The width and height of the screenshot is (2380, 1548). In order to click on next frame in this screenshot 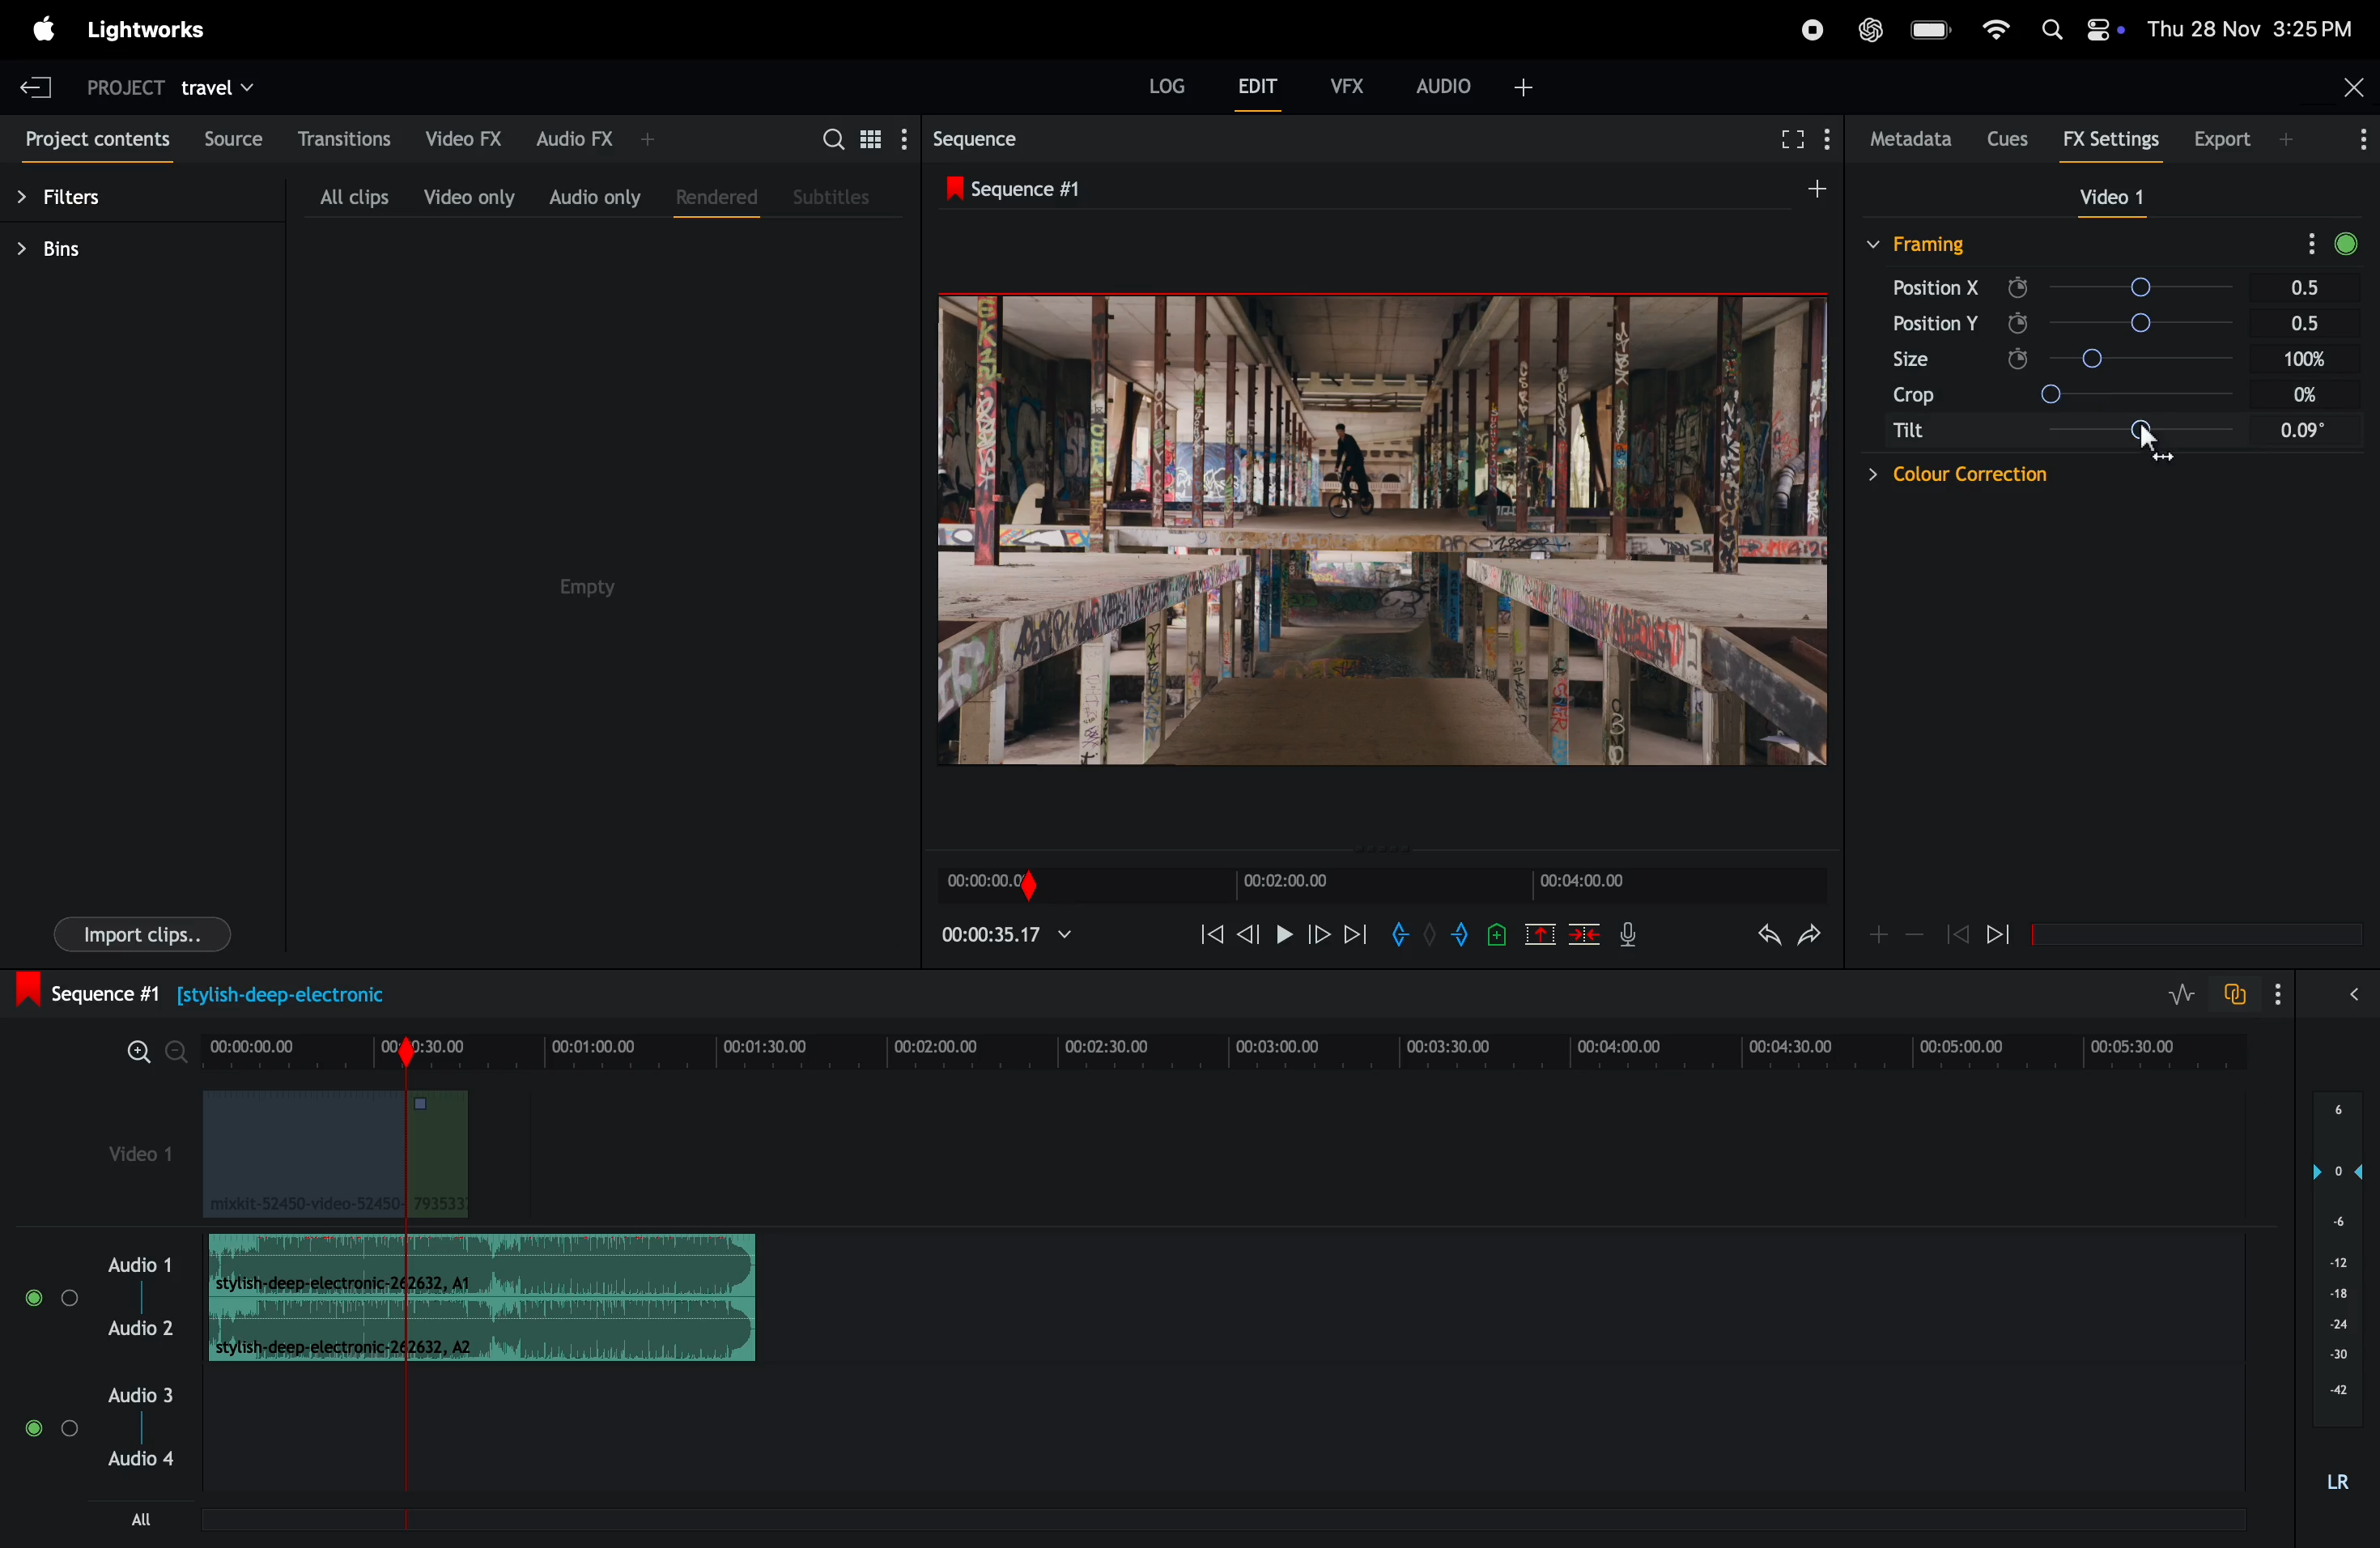, I will do `click(1317, 937)`.